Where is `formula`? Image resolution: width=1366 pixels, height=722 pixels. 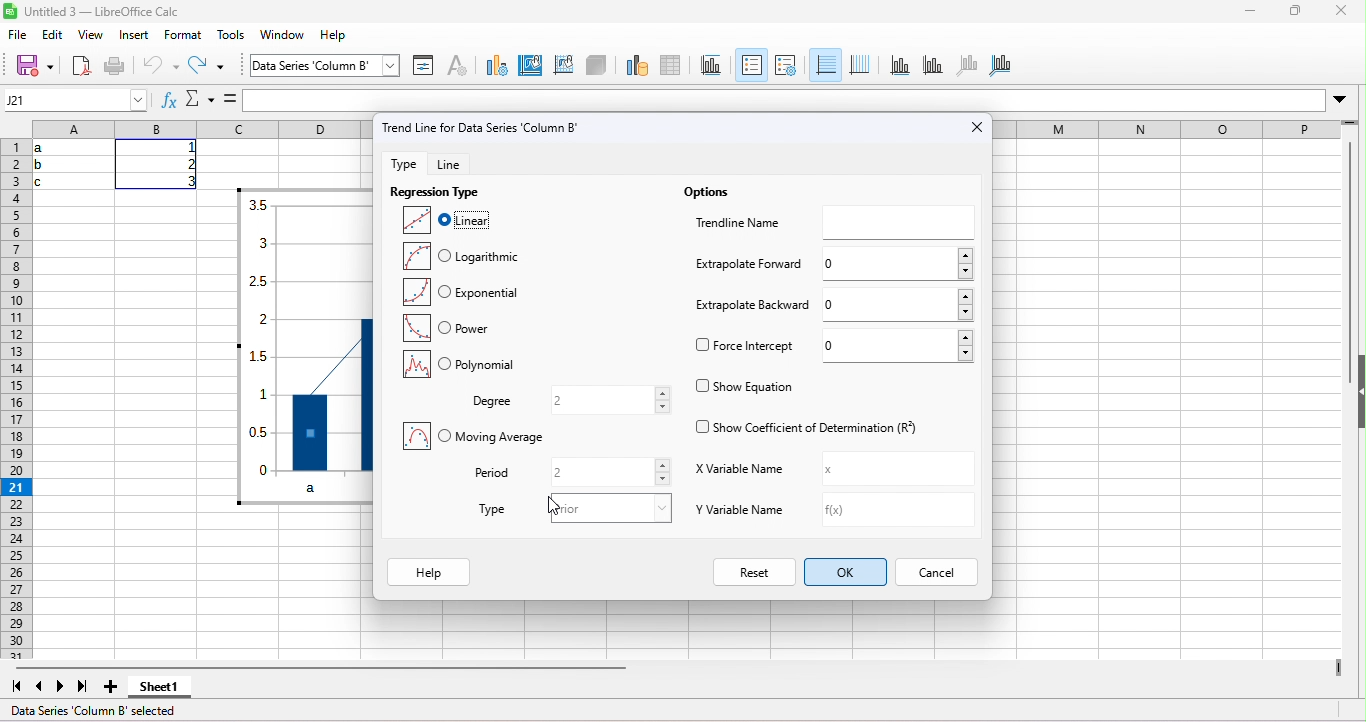
formula is located at coordinates (228, 96).